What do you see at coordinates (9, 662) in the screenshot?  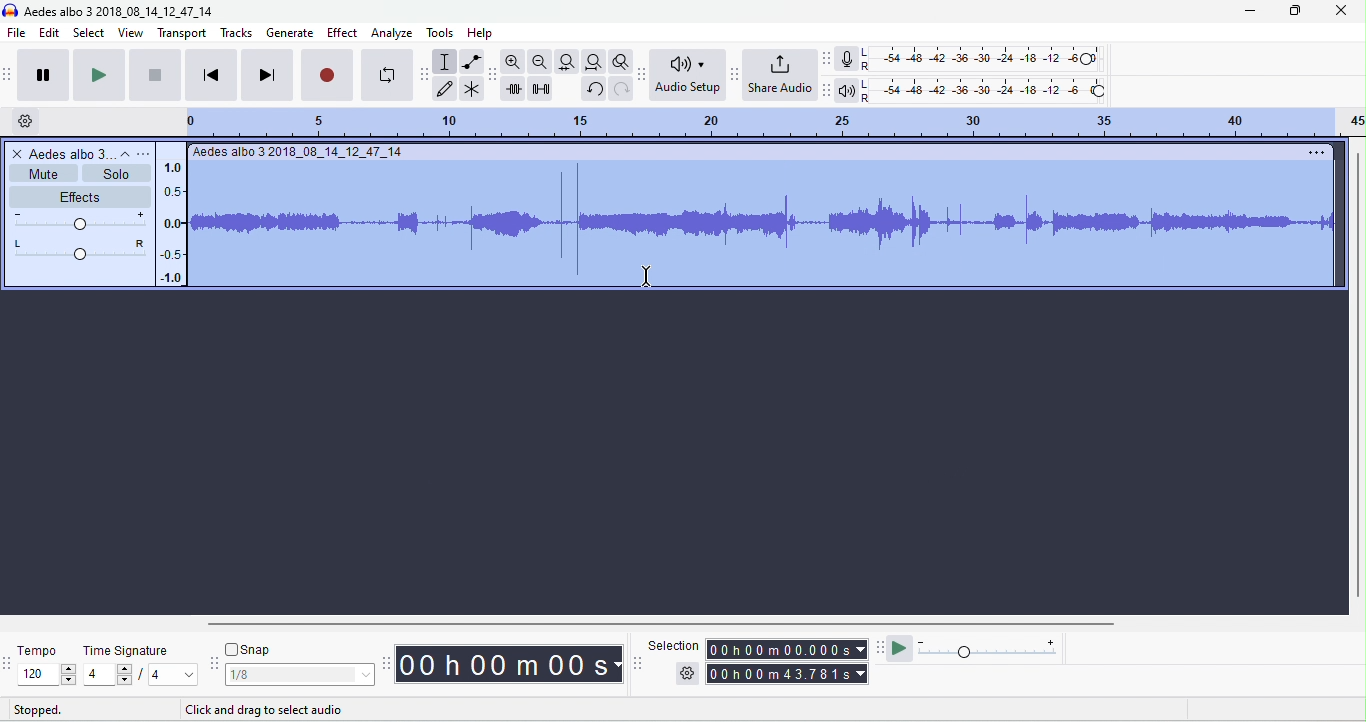 I see `tempo toolbar` at bounding box center [9, 662].